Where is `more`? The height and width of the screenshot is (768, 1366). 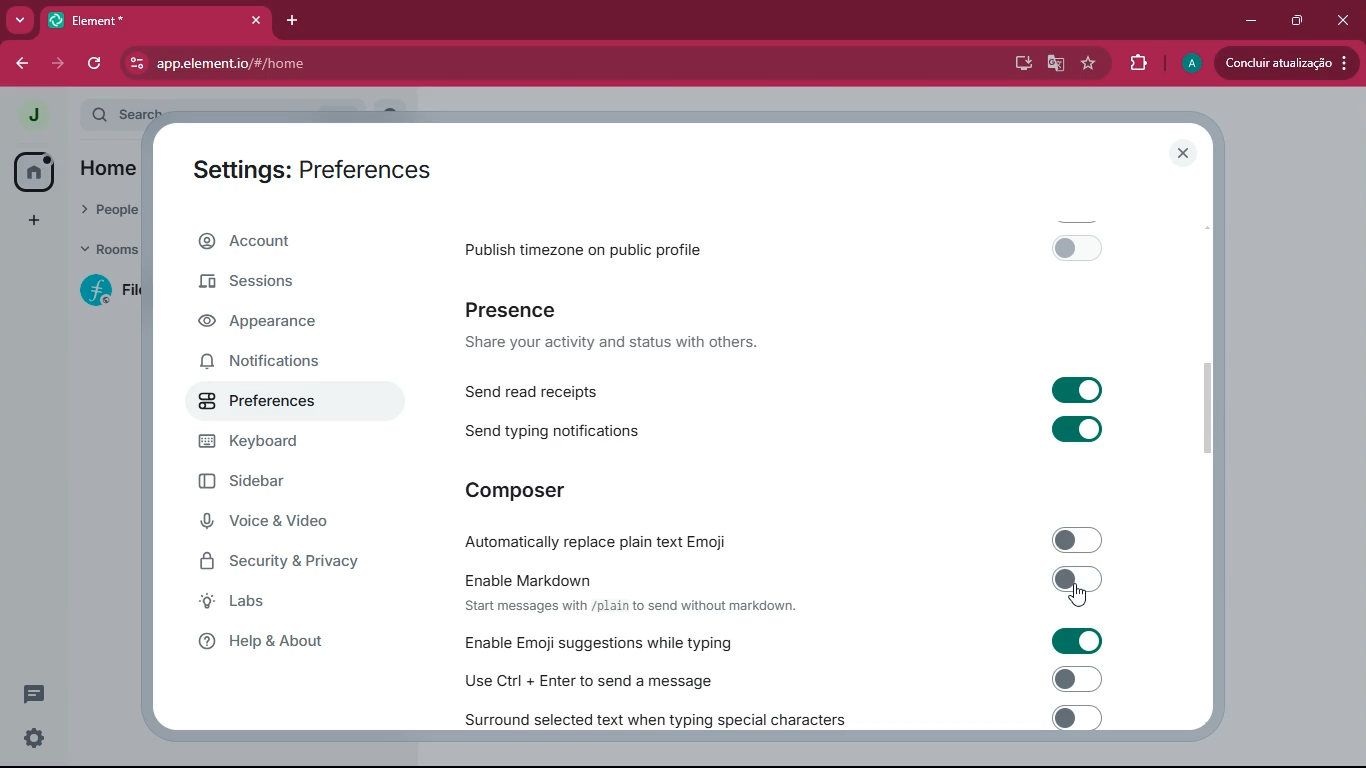 more is located at coordinates (20, 20).